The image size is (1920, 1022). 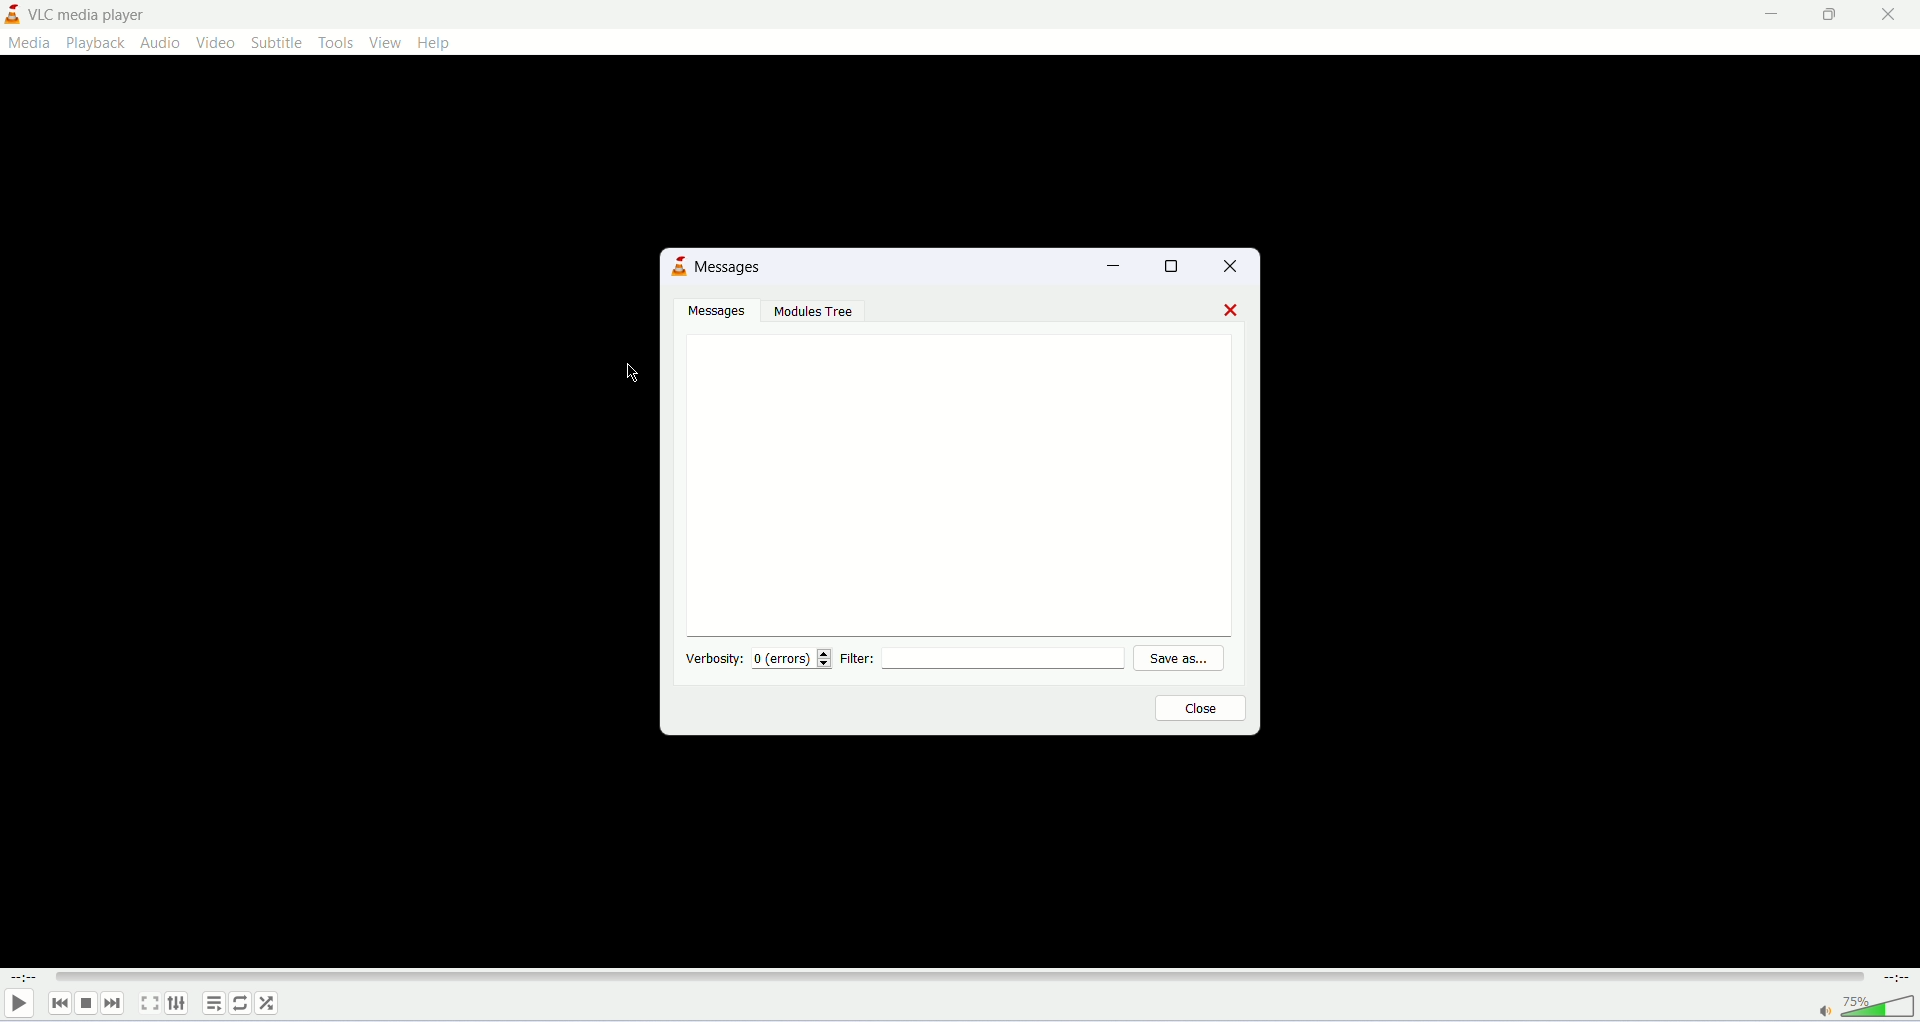 I want to click on errors, so click(x=796, y=660).